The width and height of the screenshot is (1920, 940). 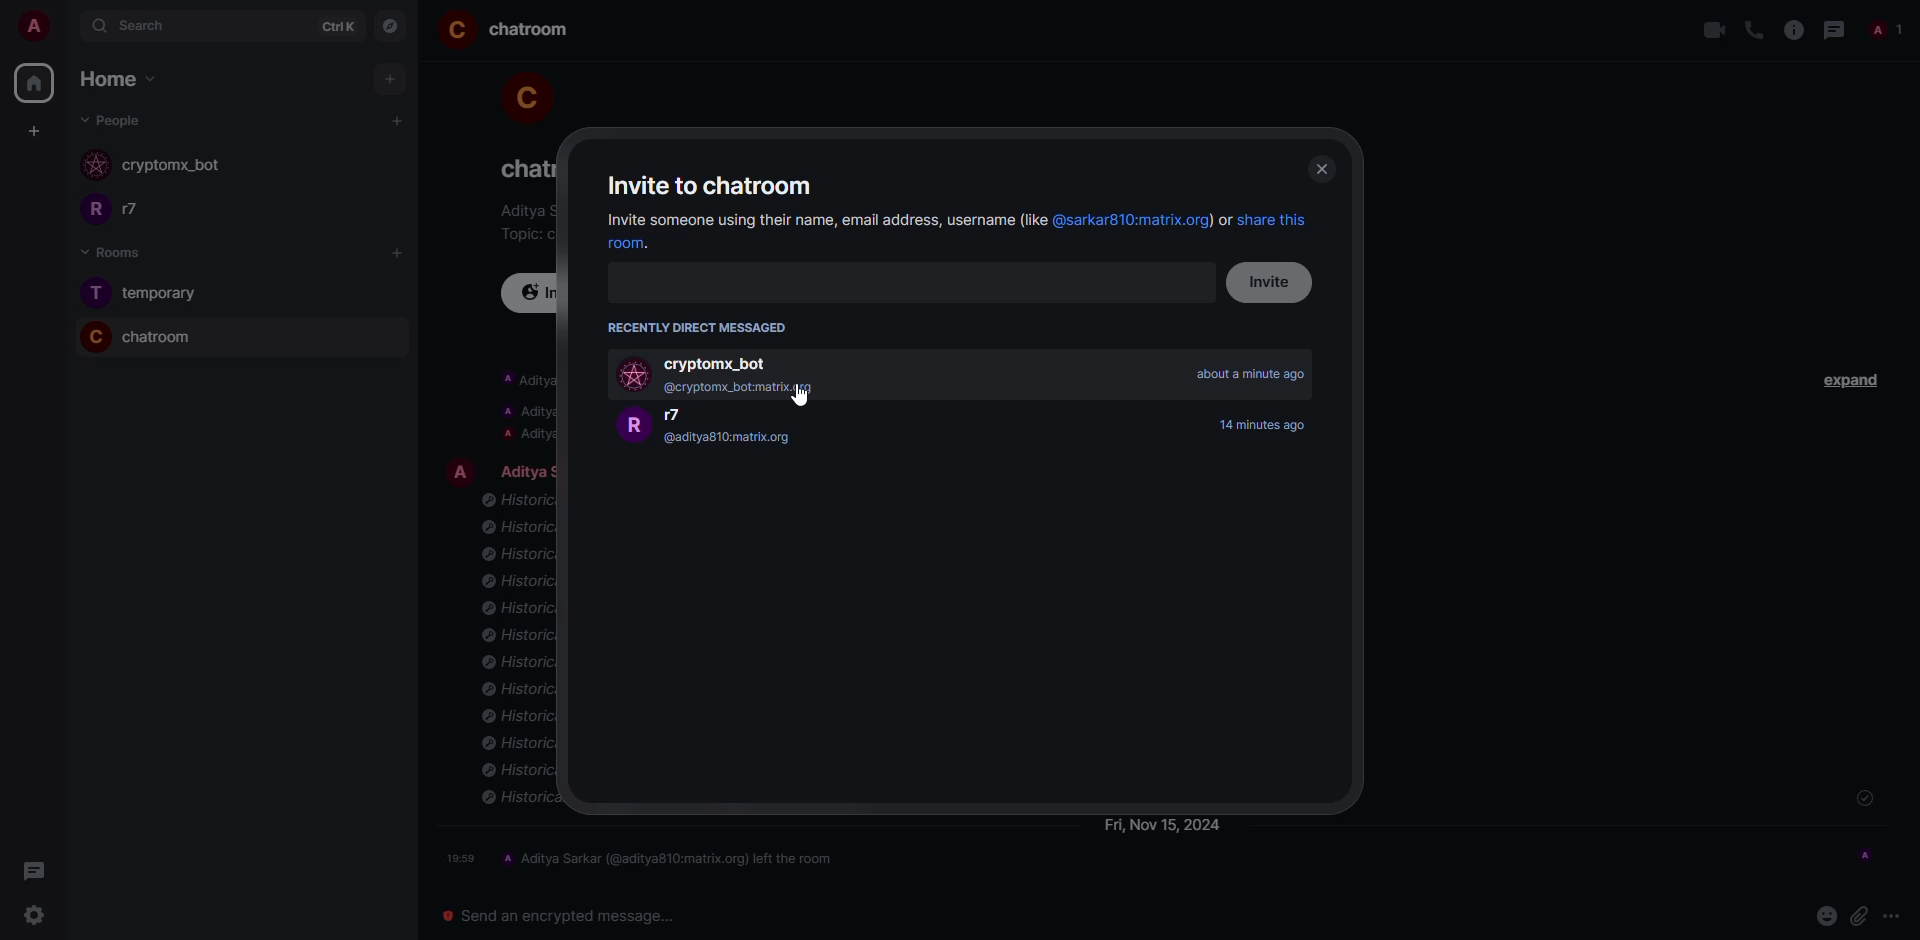 What do you see at coordinates (672, 857) in the screenshot?
I see `left the room` at bounding box center [672, 857].